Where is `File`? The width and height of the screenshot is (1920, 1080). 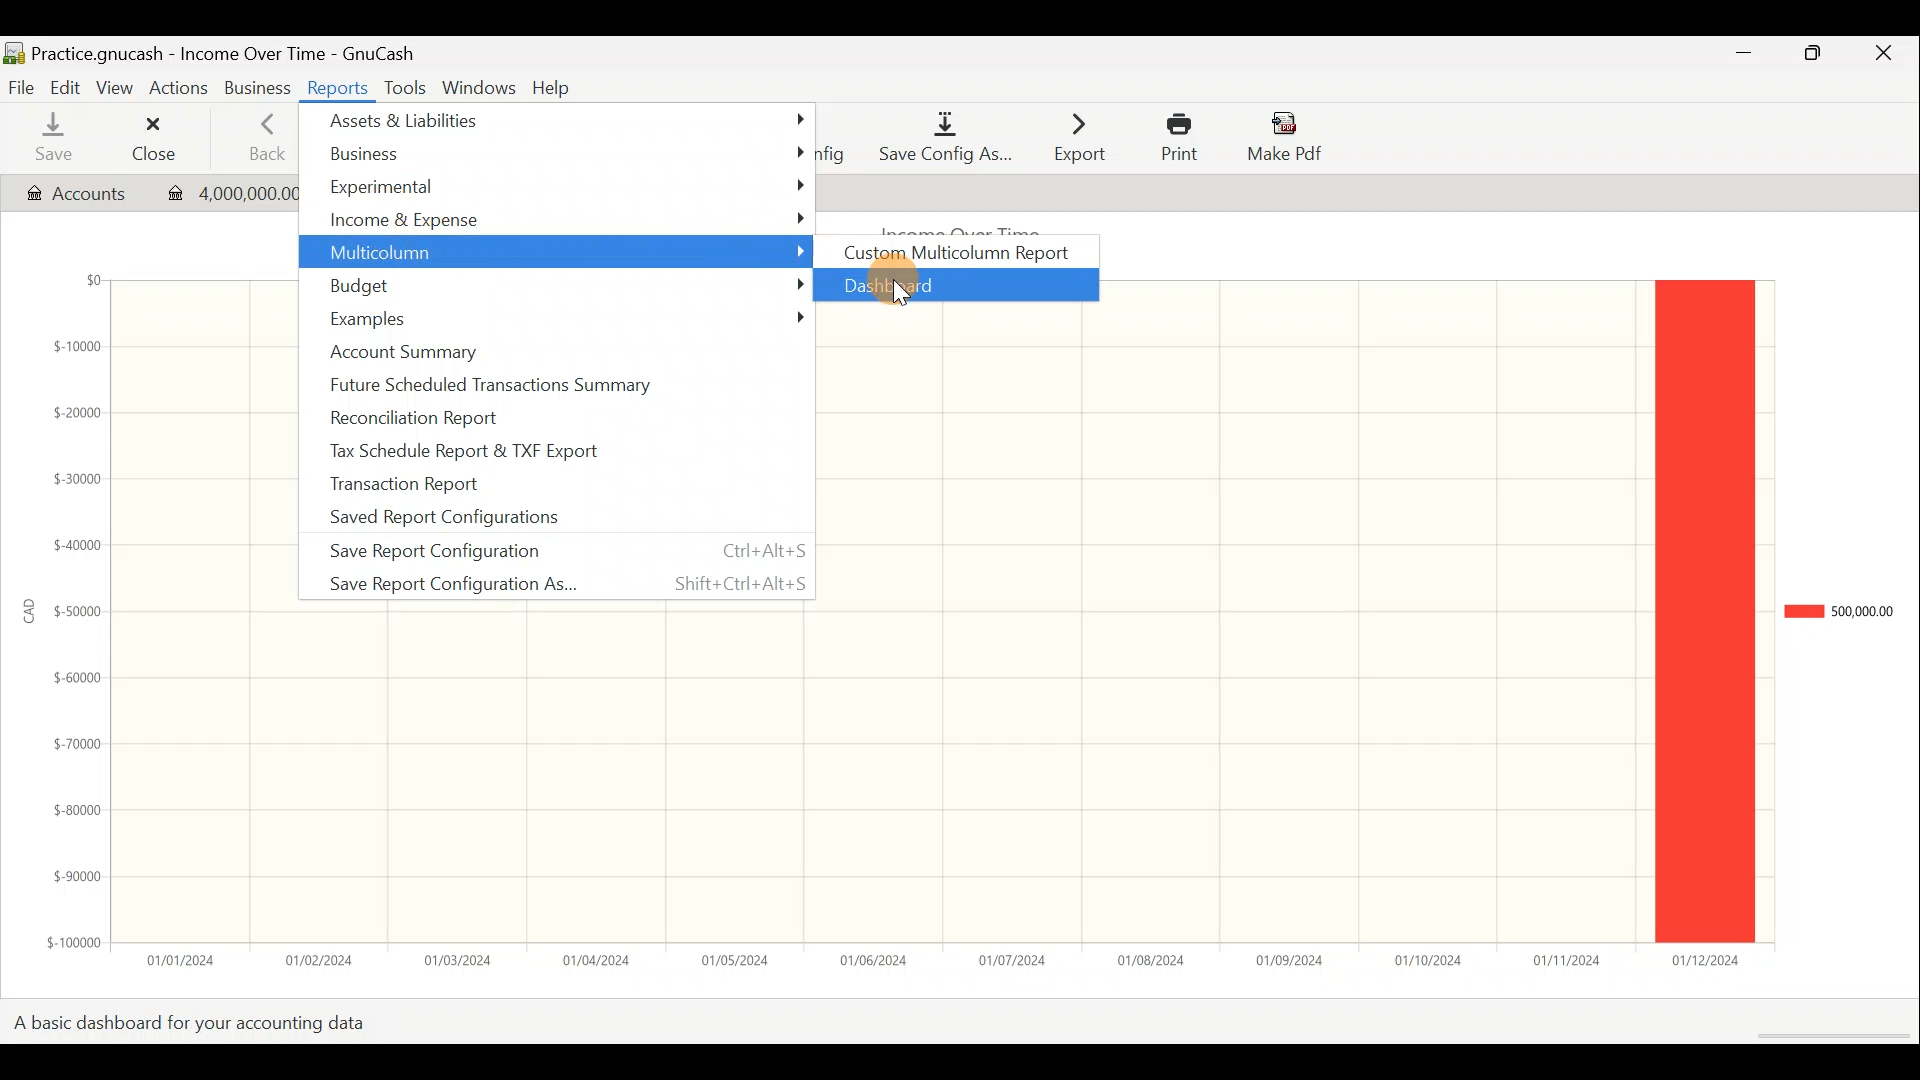 File is located at coordinates (22, 86).